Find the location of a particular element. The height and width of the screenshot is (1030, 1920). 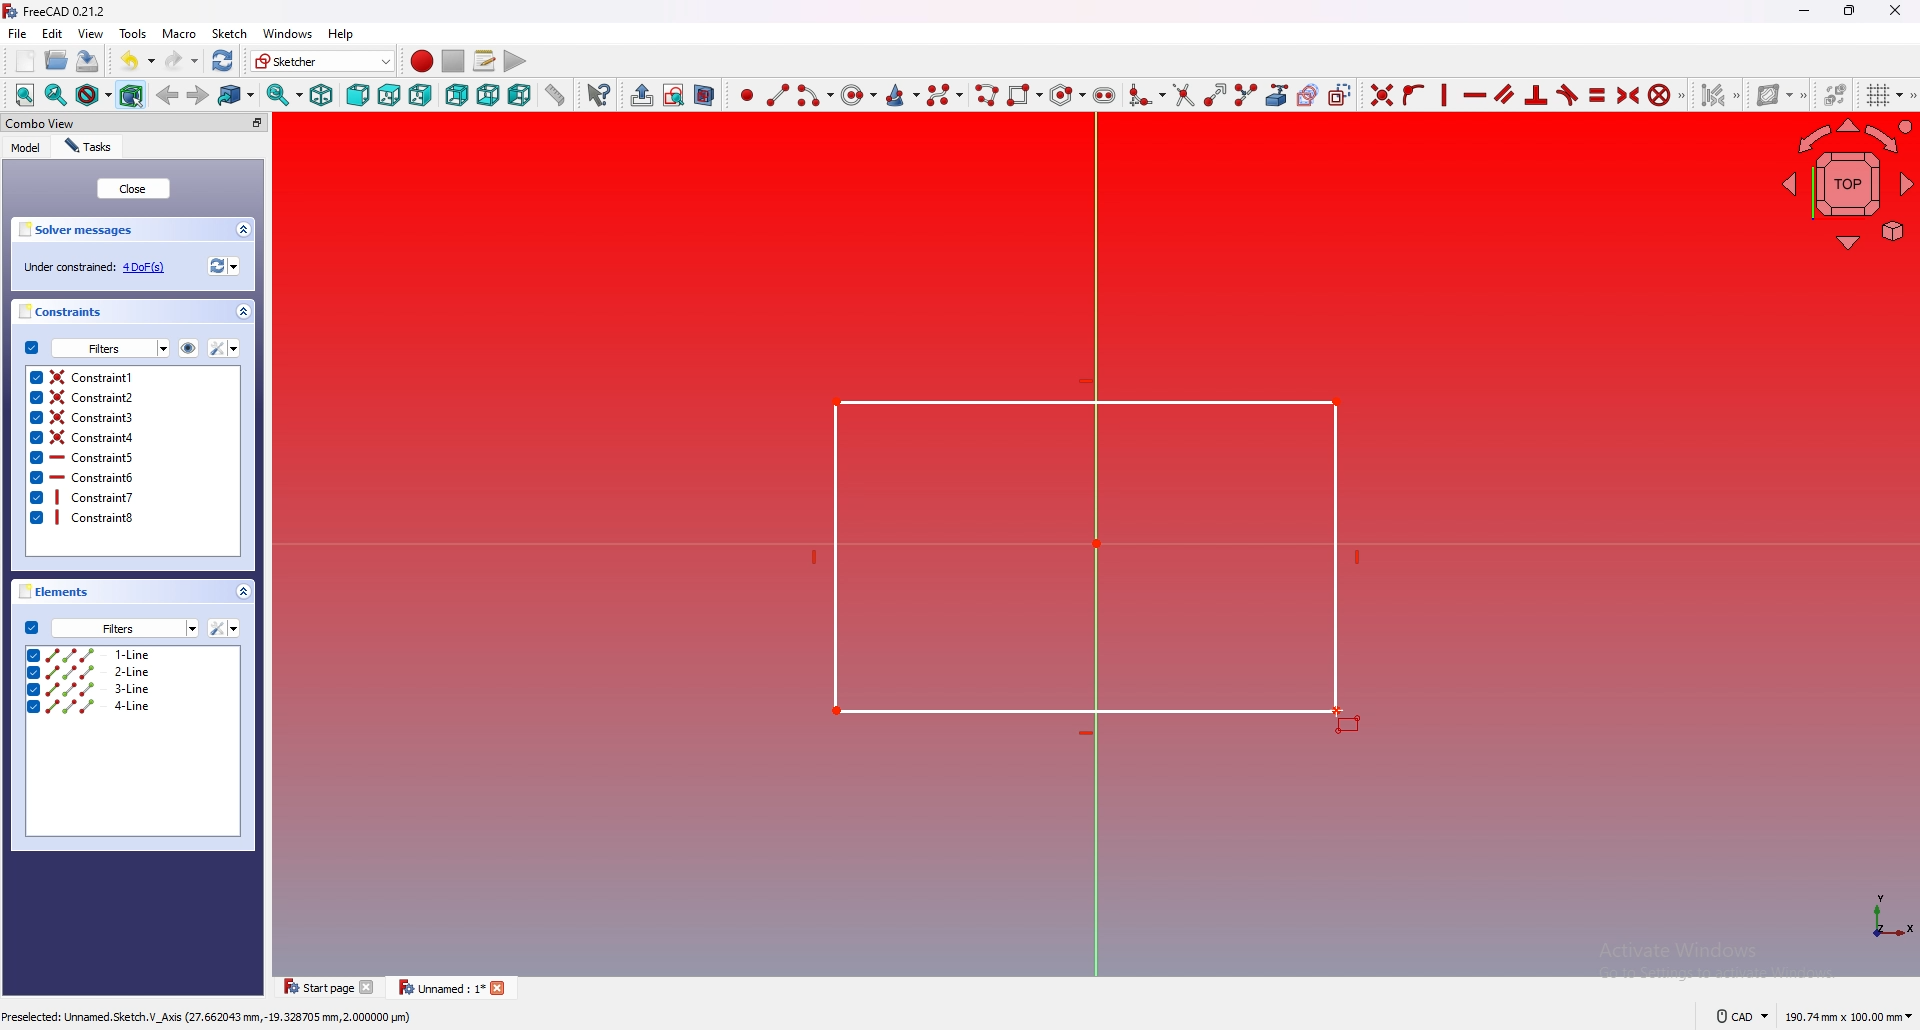

open is located at coordinates (57, 60).